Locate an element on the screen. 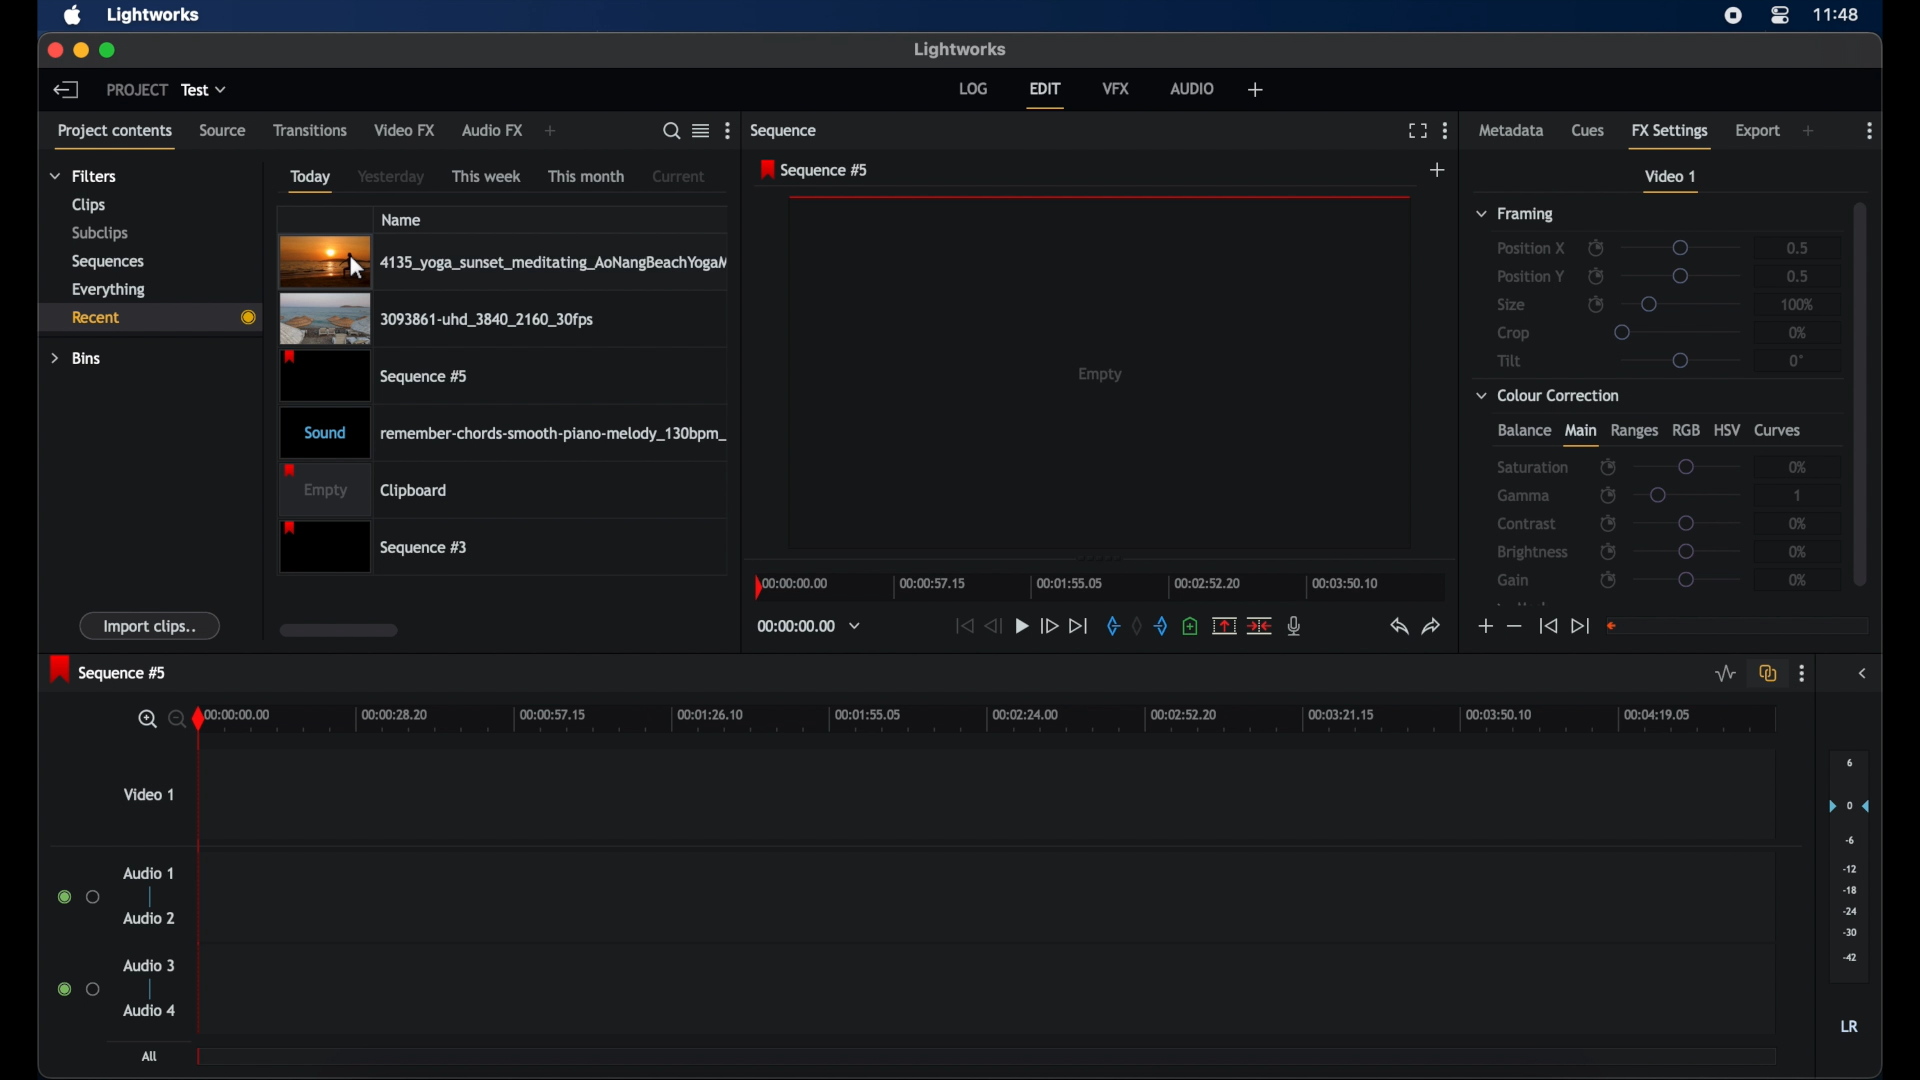 The height and width of the screenshot is (1080, 1920). contrast is located at coordinates (1529, 525).